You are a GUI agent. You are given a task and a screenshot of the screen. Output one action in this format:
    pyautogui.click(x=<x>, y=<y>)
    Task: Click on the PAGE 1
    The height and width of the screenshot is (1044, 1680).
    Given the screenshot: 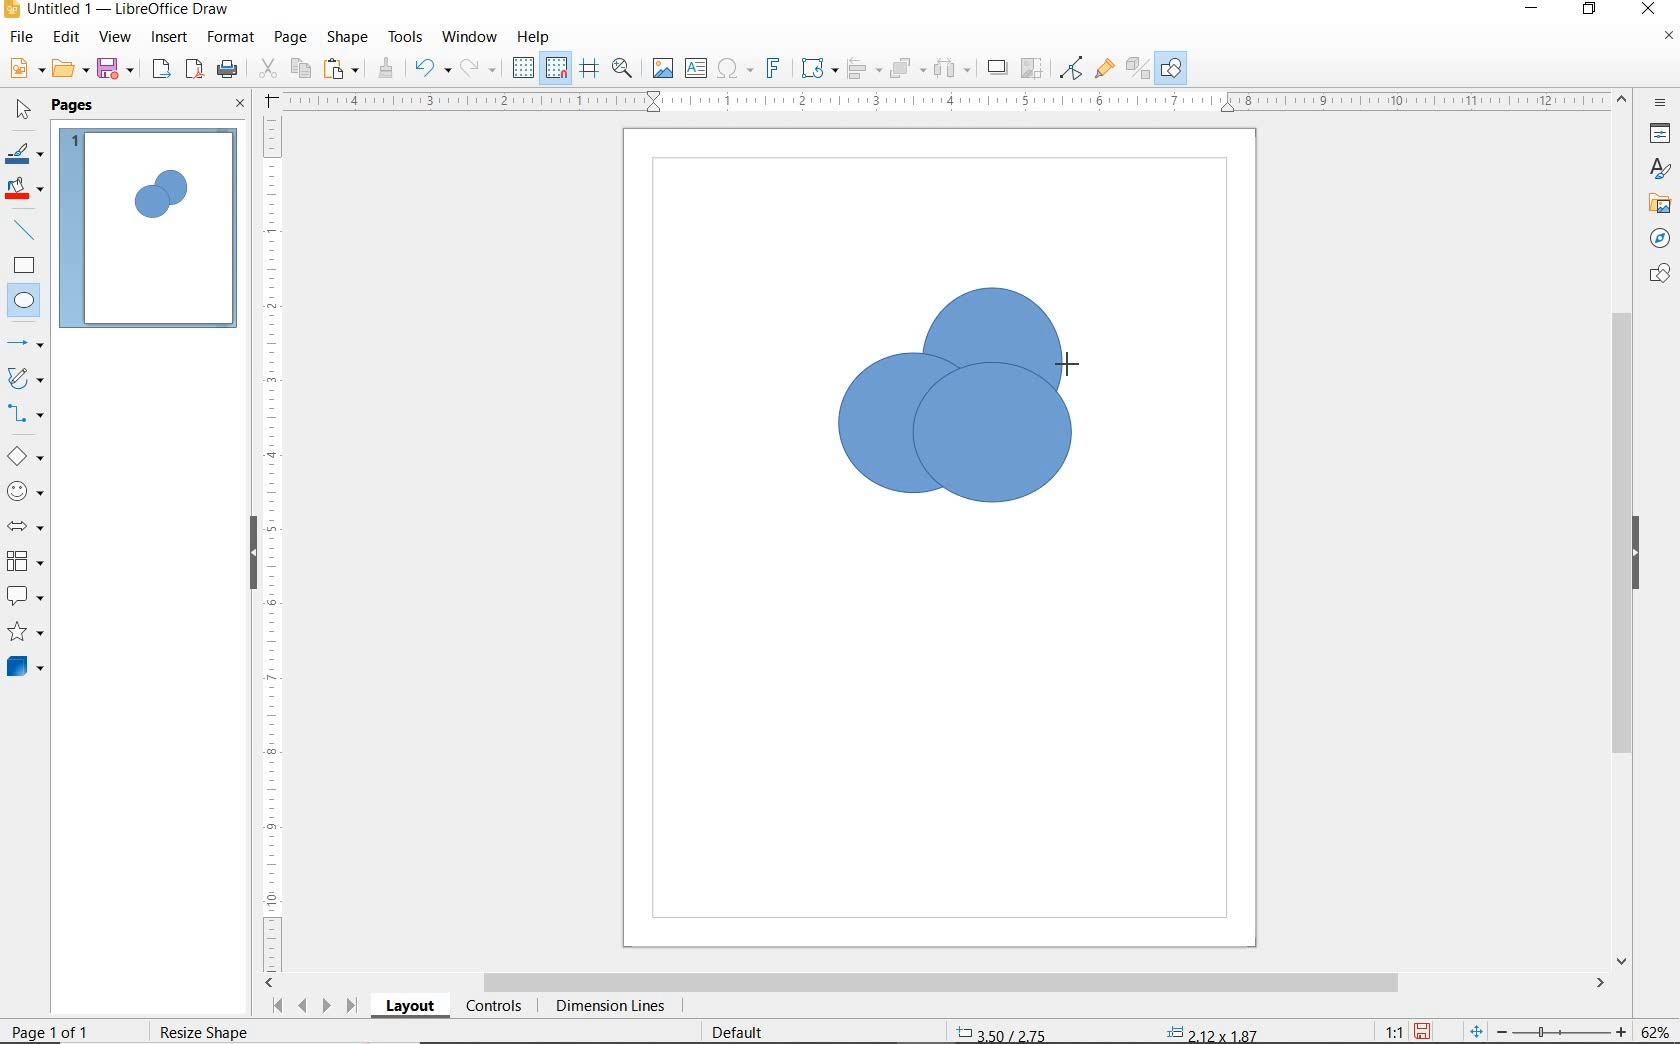 What is the action you would take?
    pyautogui.click(x=149, y=234)
    